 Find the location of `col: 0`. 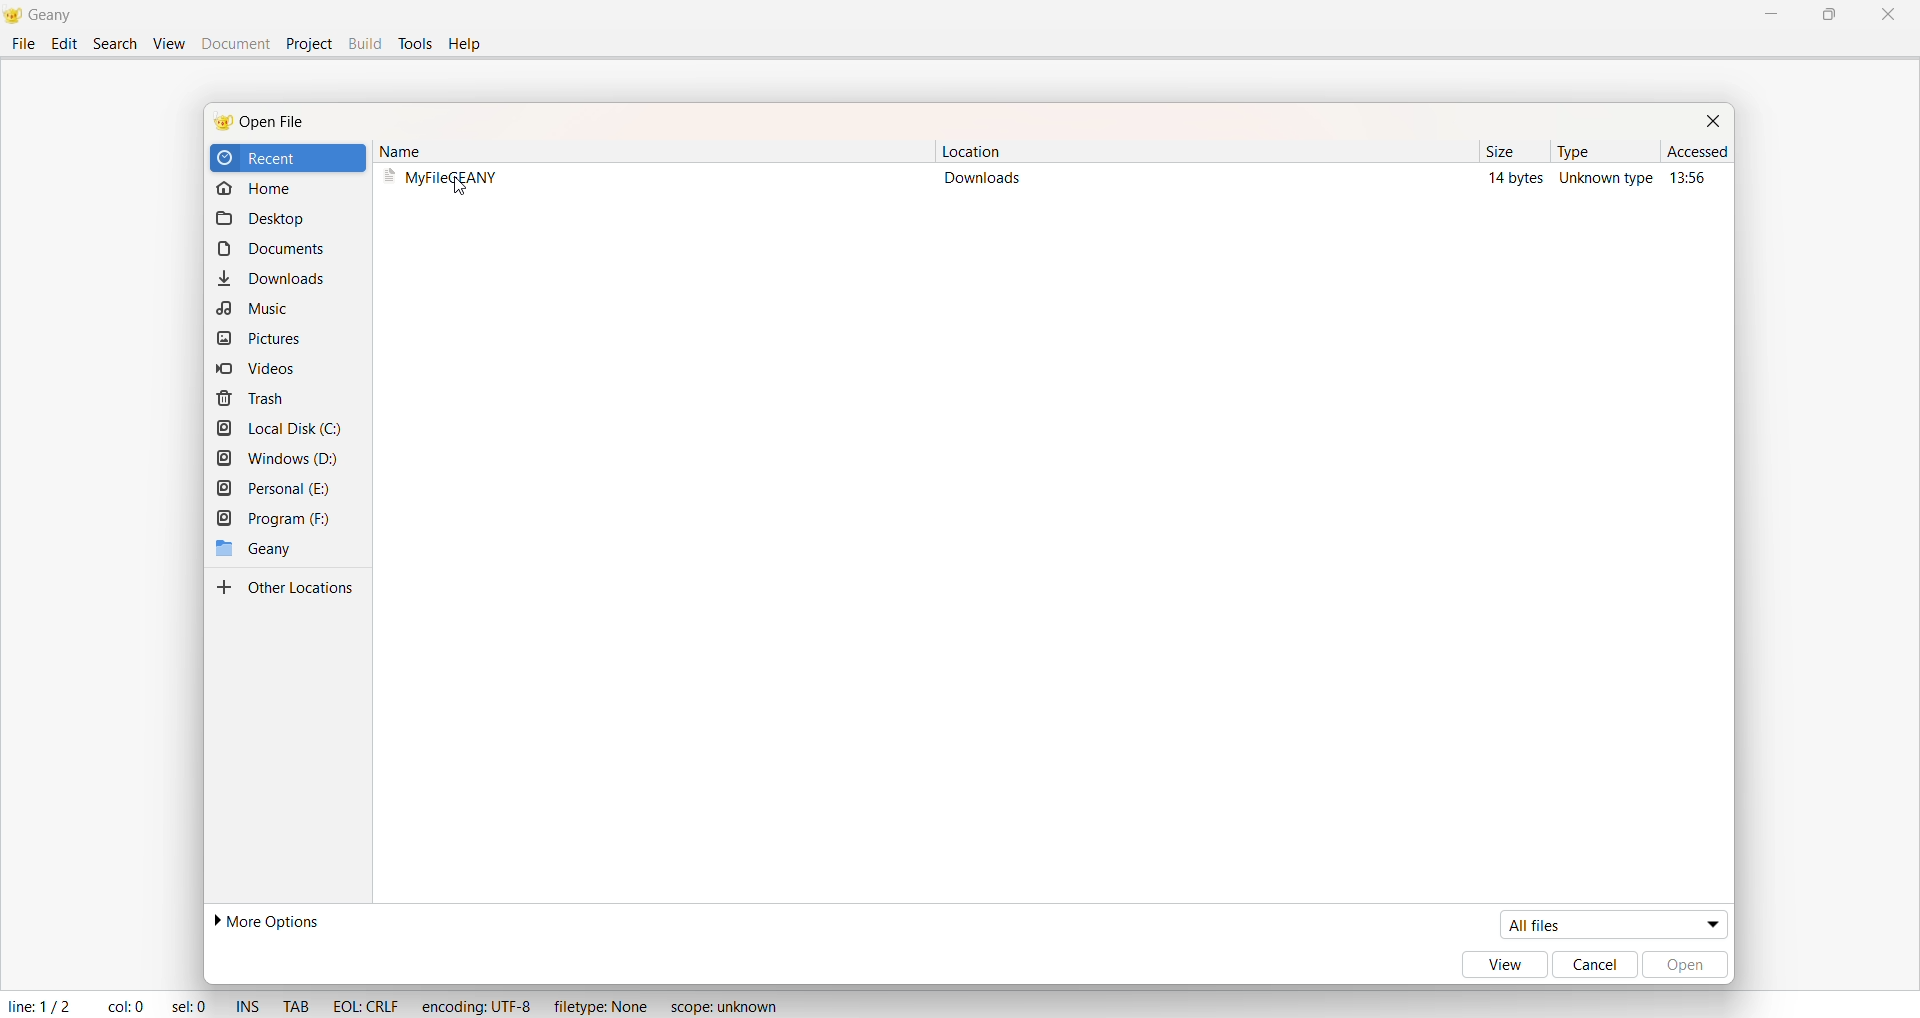

col: 0 is located at coordinates (119, 1006).